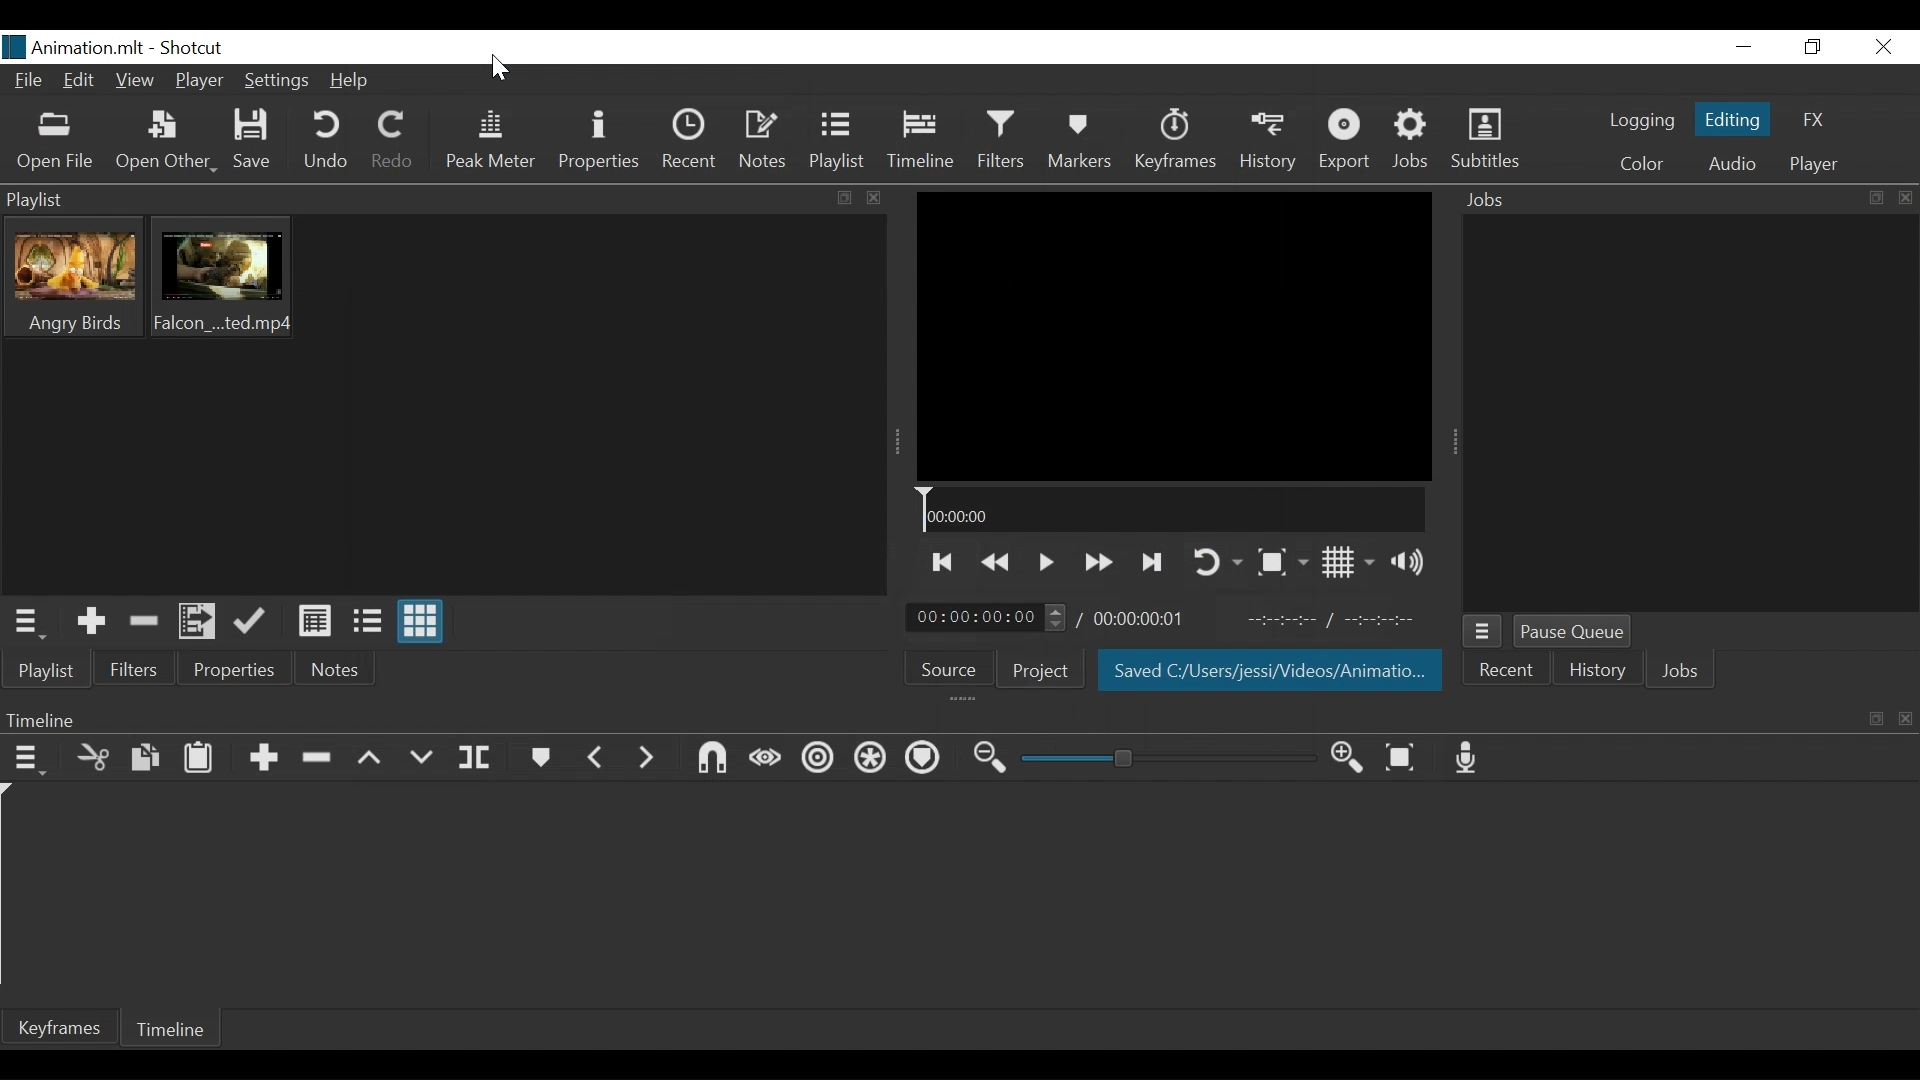 This screenshot has width=1920, height=1080. Describe the element at coordinates (161, 141) in the screenshot. I see `Other File` at that location.